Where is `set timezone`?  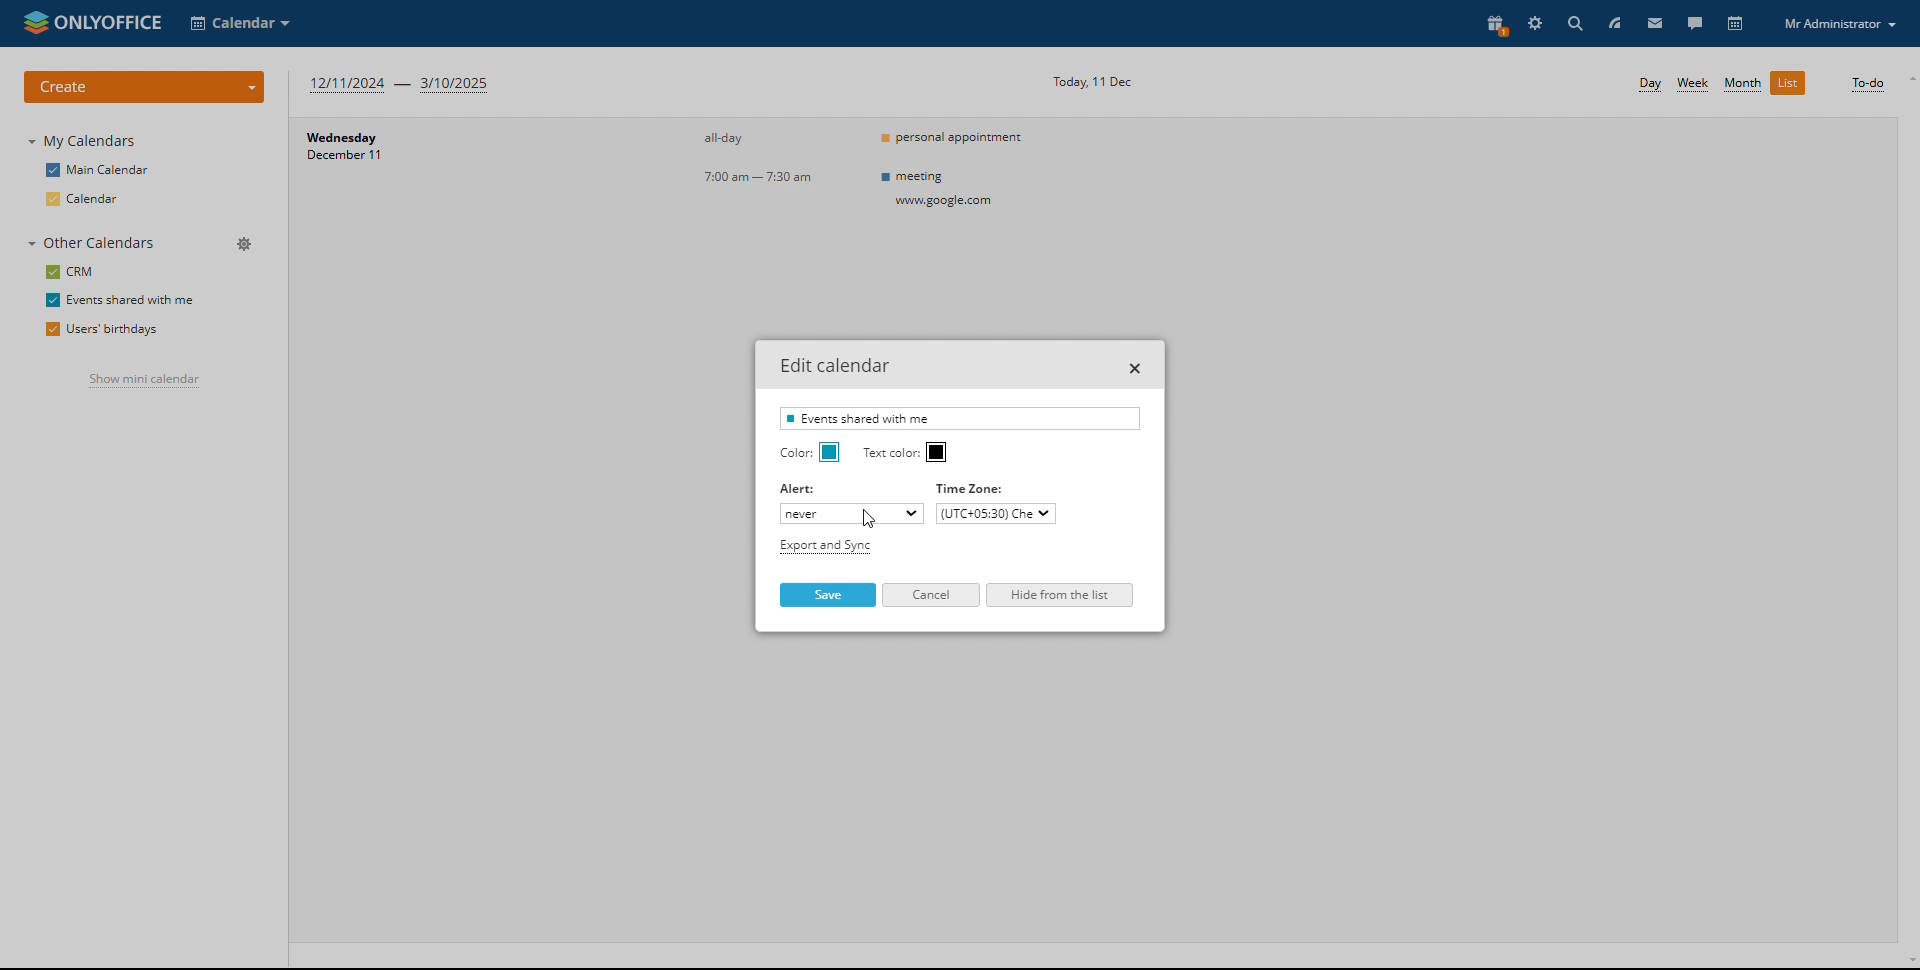 set timezone is located at coordinates (994, 514).